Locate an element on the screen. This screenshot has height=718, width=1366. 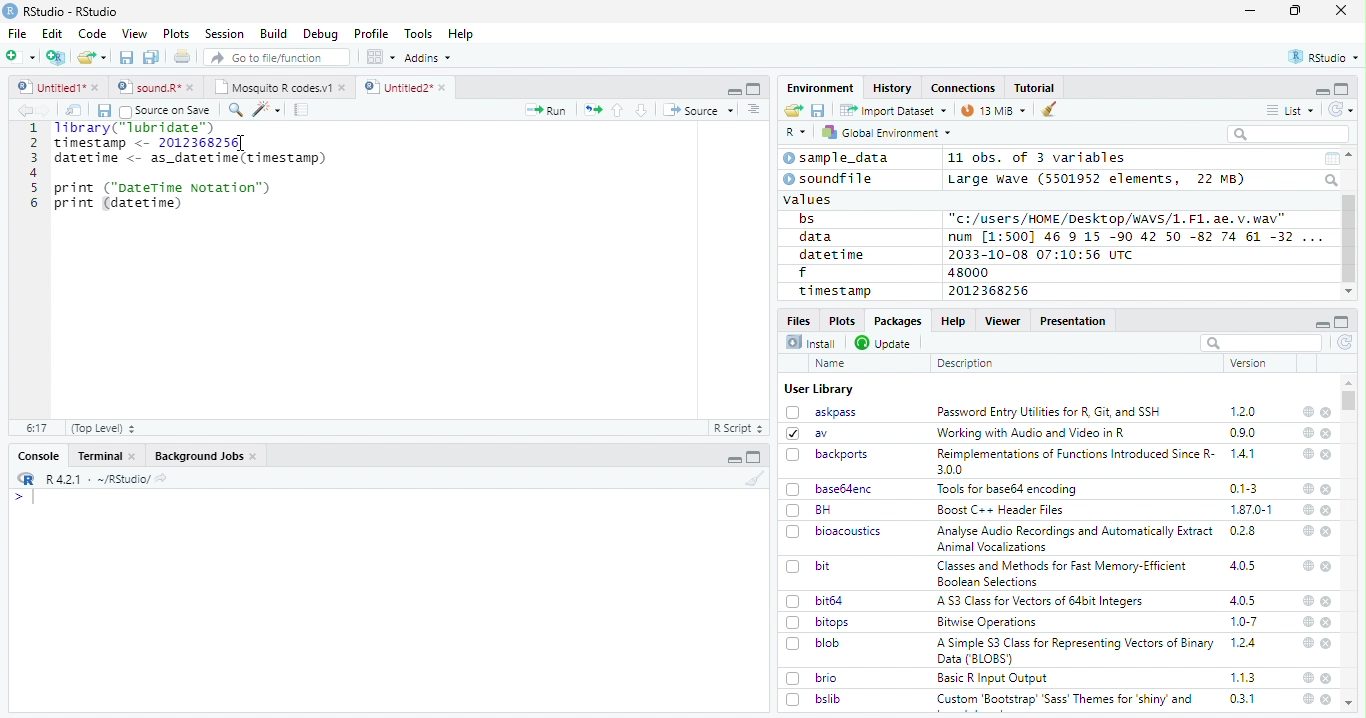
close is located at coordinates (1341, 9).